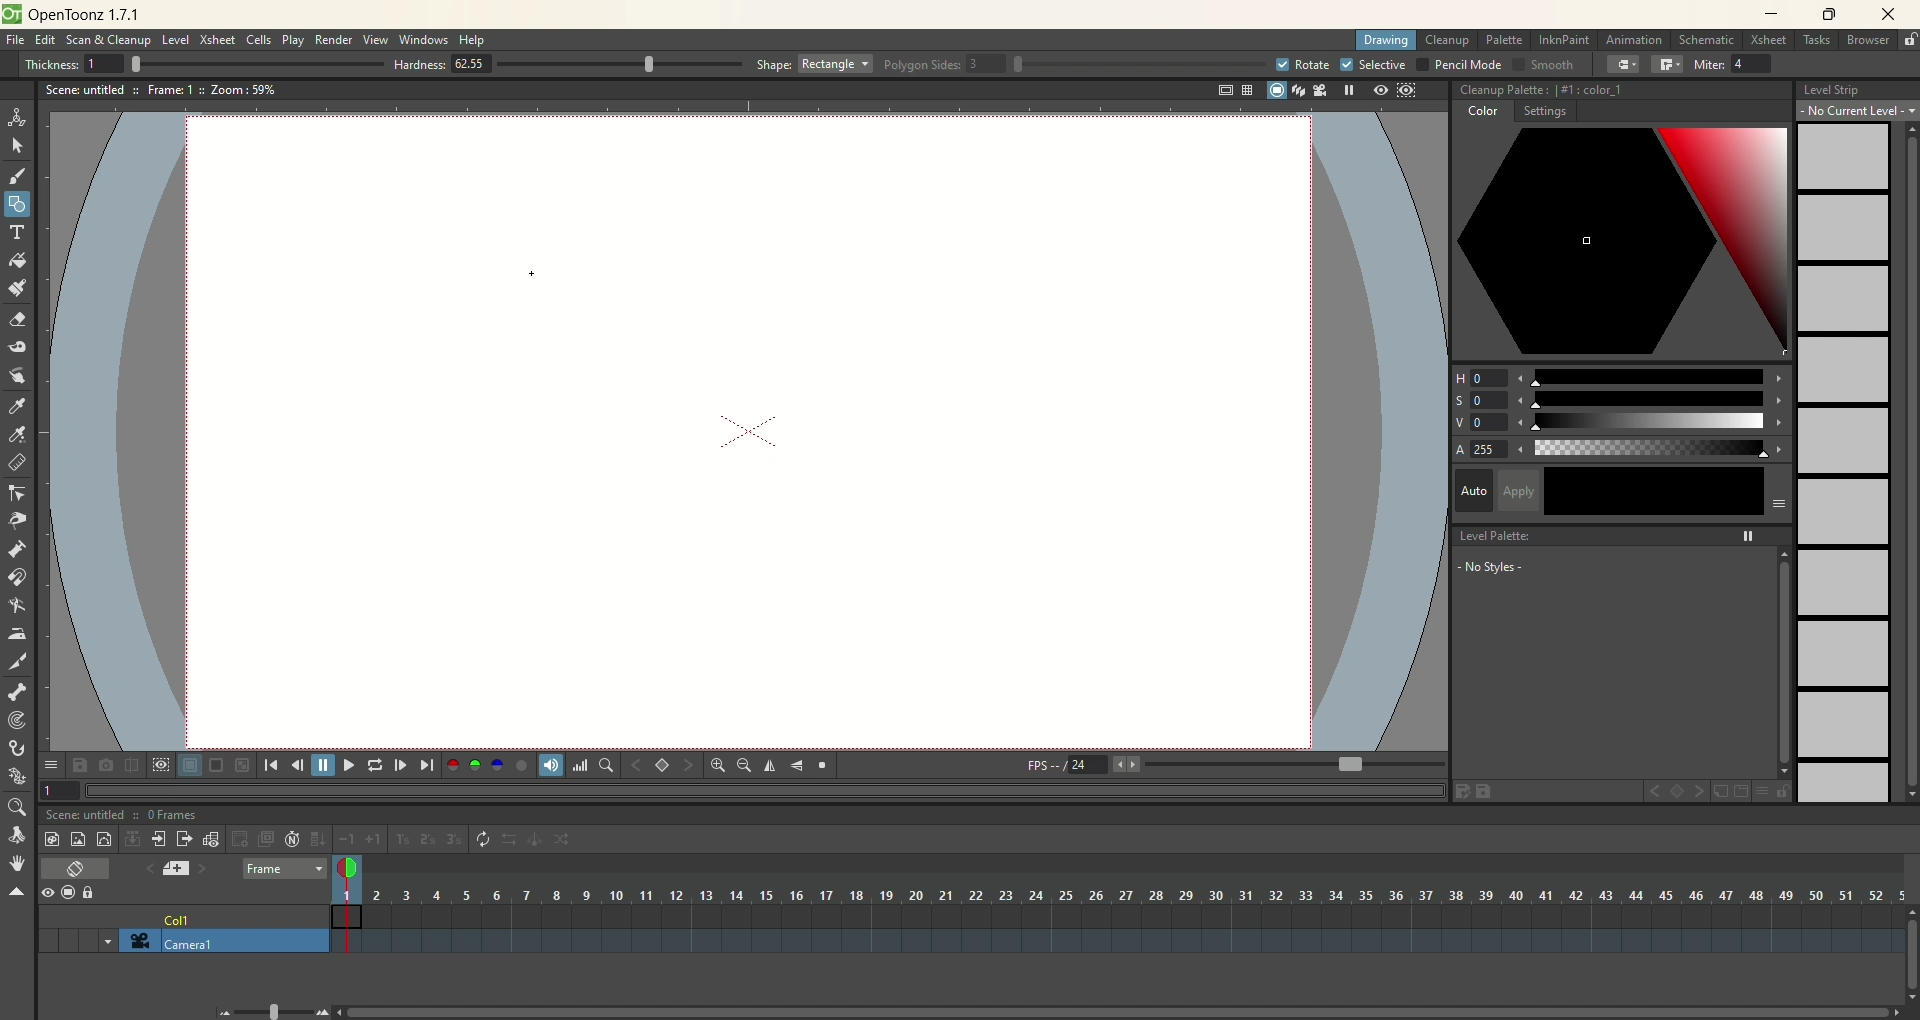 The width and height of the screenshot is (1920, 1020). I want to click on pause, so click(323, 765).